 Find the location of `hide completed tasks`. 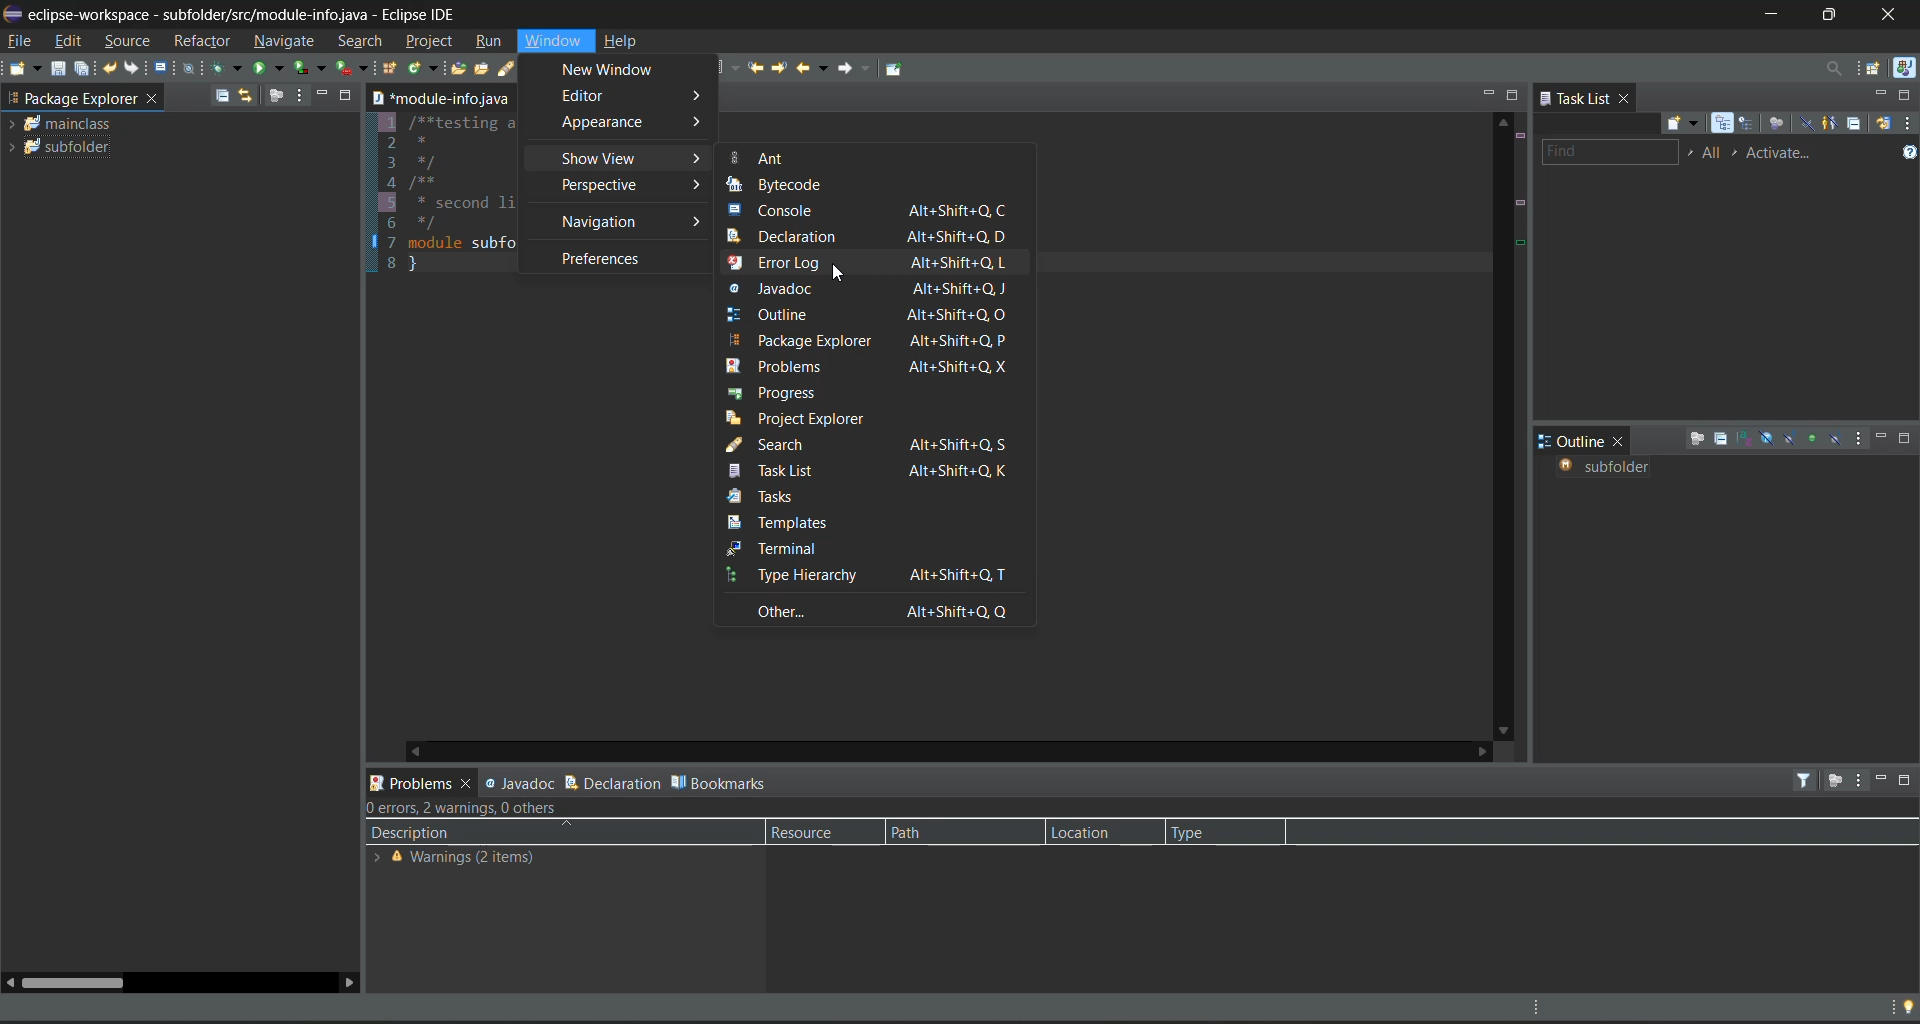

hide completed tasks is located at coordinates (1809, 124).